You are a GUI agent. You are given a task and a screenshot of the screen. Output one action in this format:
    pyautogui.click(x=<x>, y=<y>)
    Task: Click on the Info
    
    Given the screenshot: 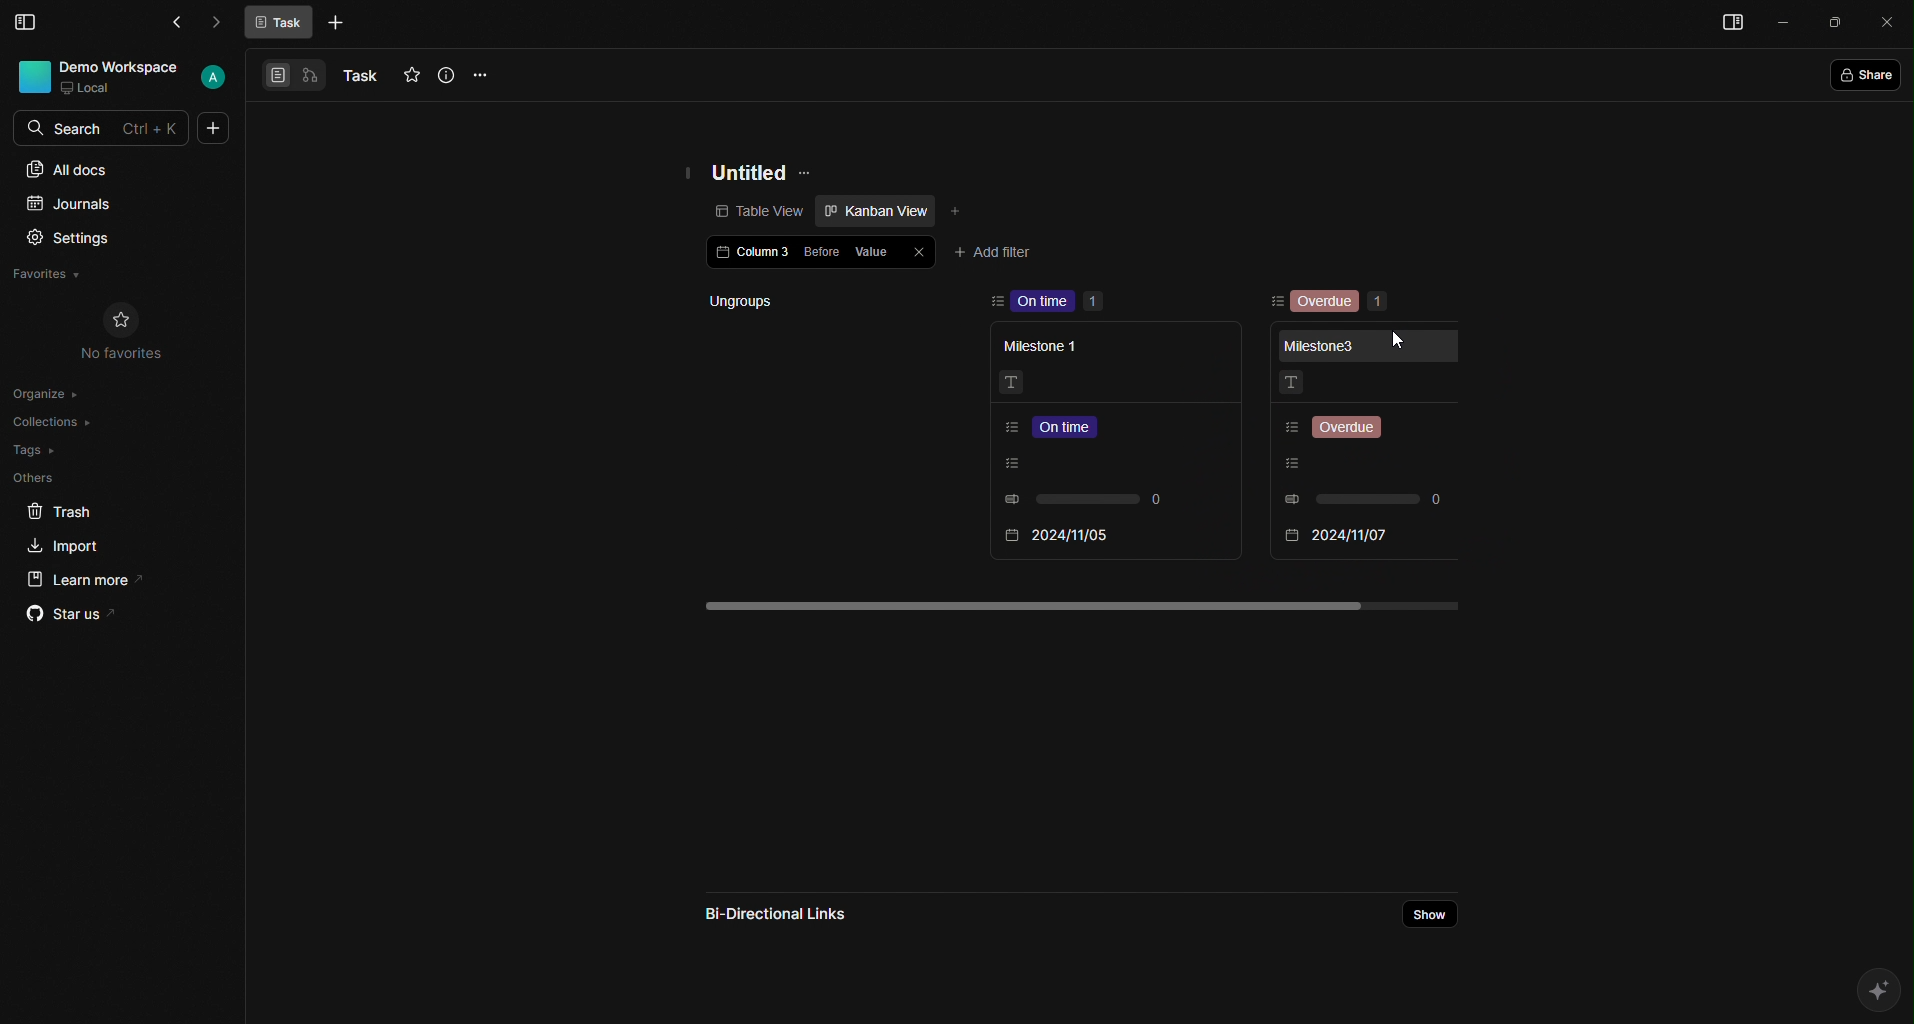 What is the action you would take?
    pyautogui.click(x=444, y=74)
    